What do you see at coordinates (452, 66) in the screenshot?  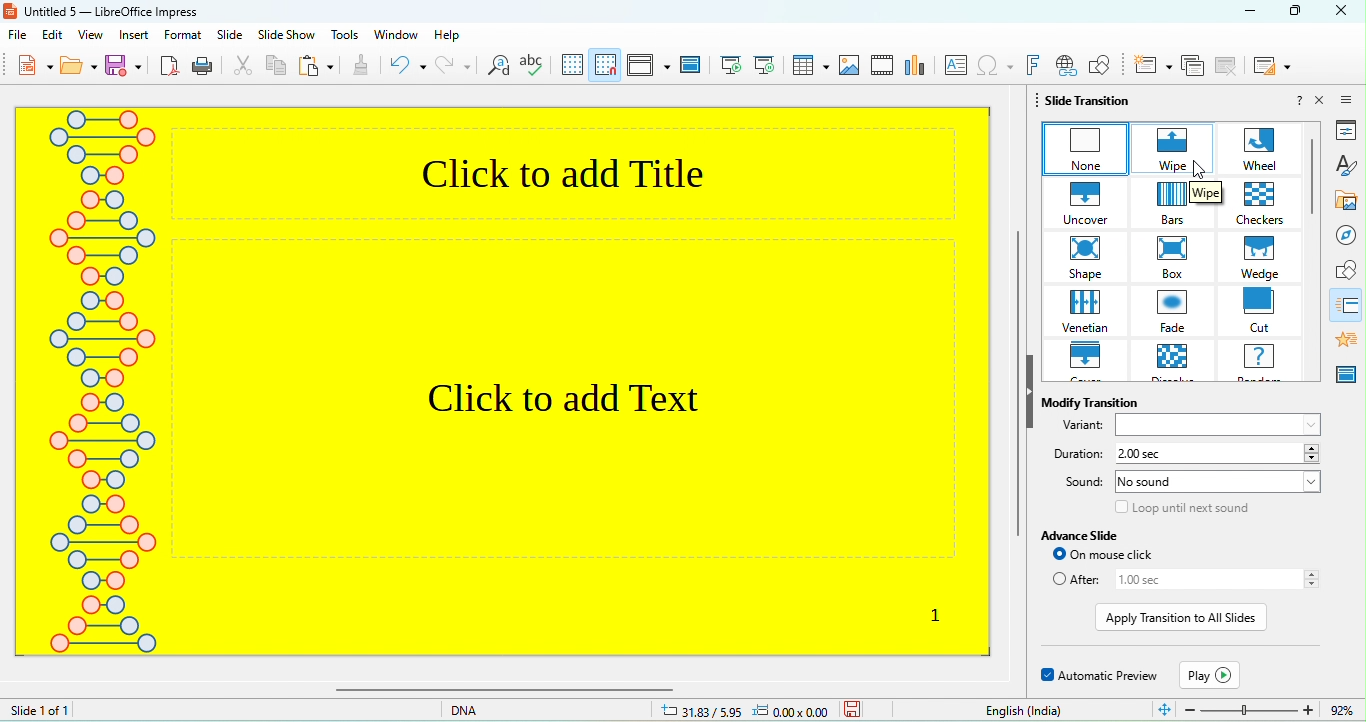 I see `redo` at bounding box center [452, 66].